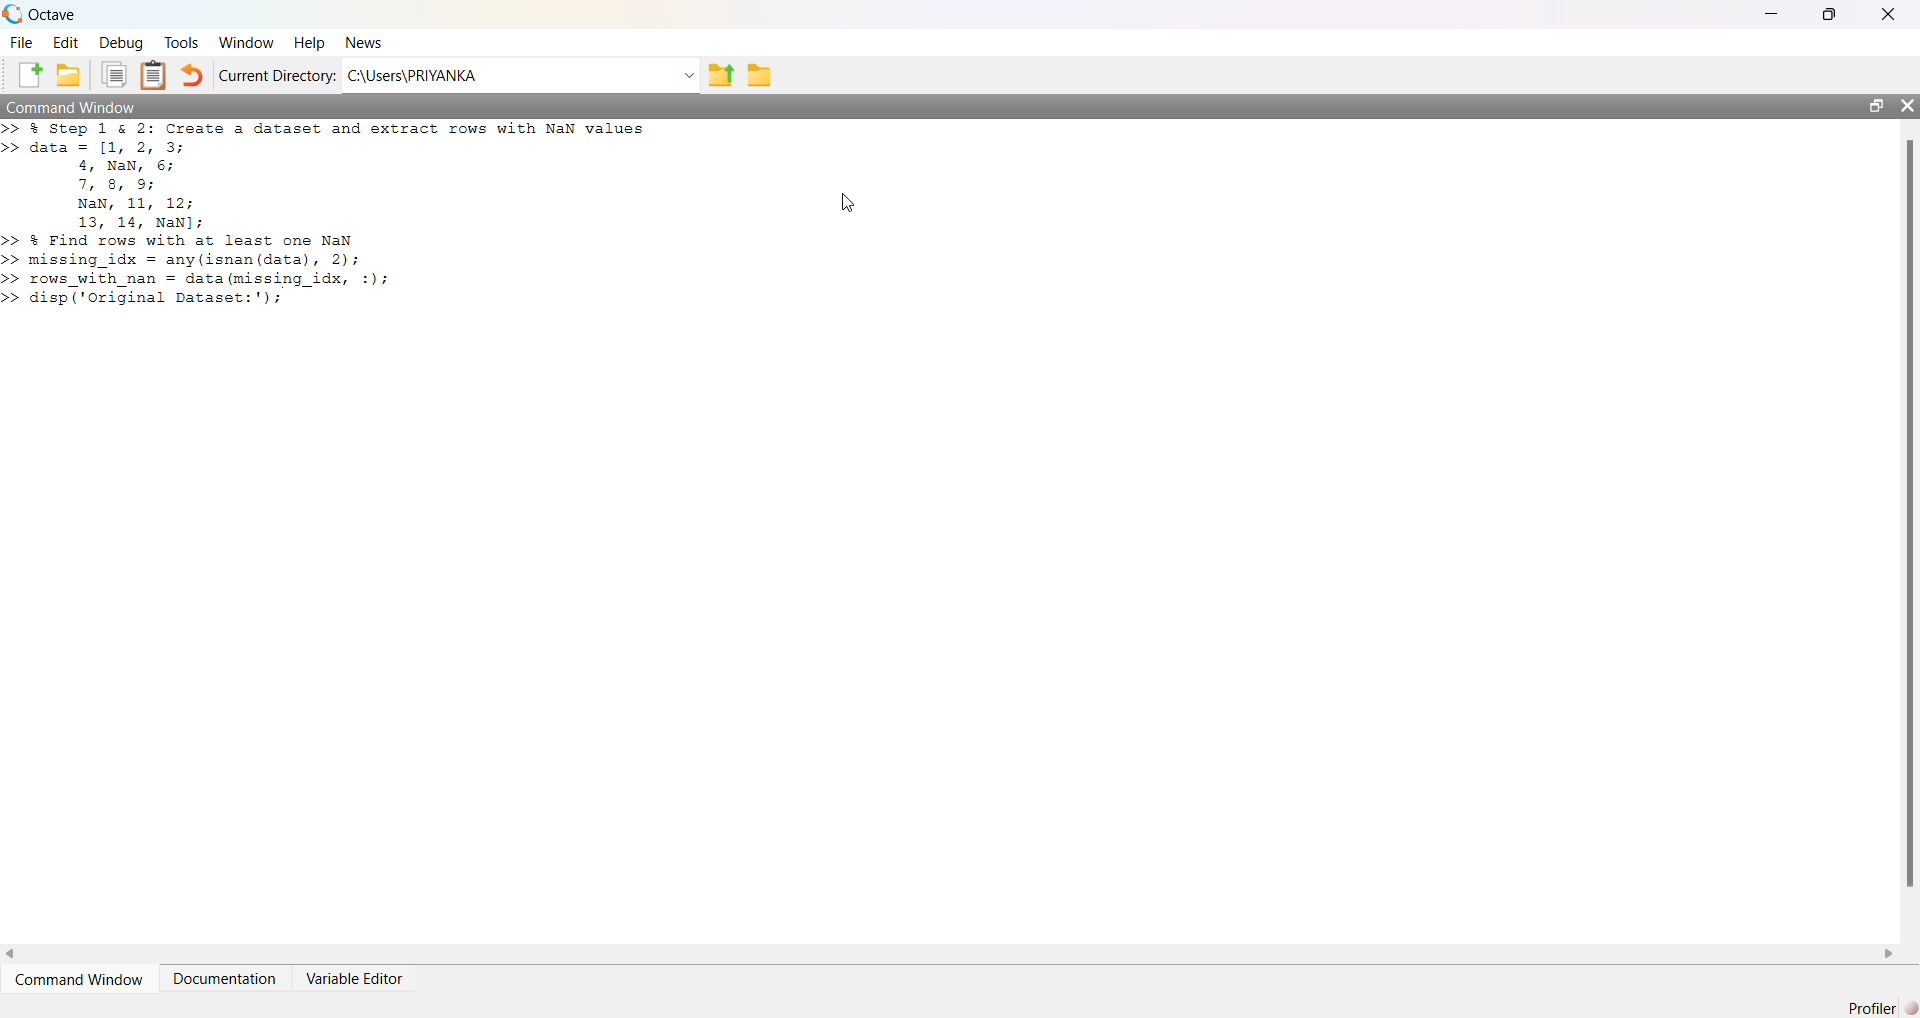 The height and width of the screenshot is (1018, 1920). Describe the element at coordinates (52, 14) in the screenshot. I see `Octave` at that location.